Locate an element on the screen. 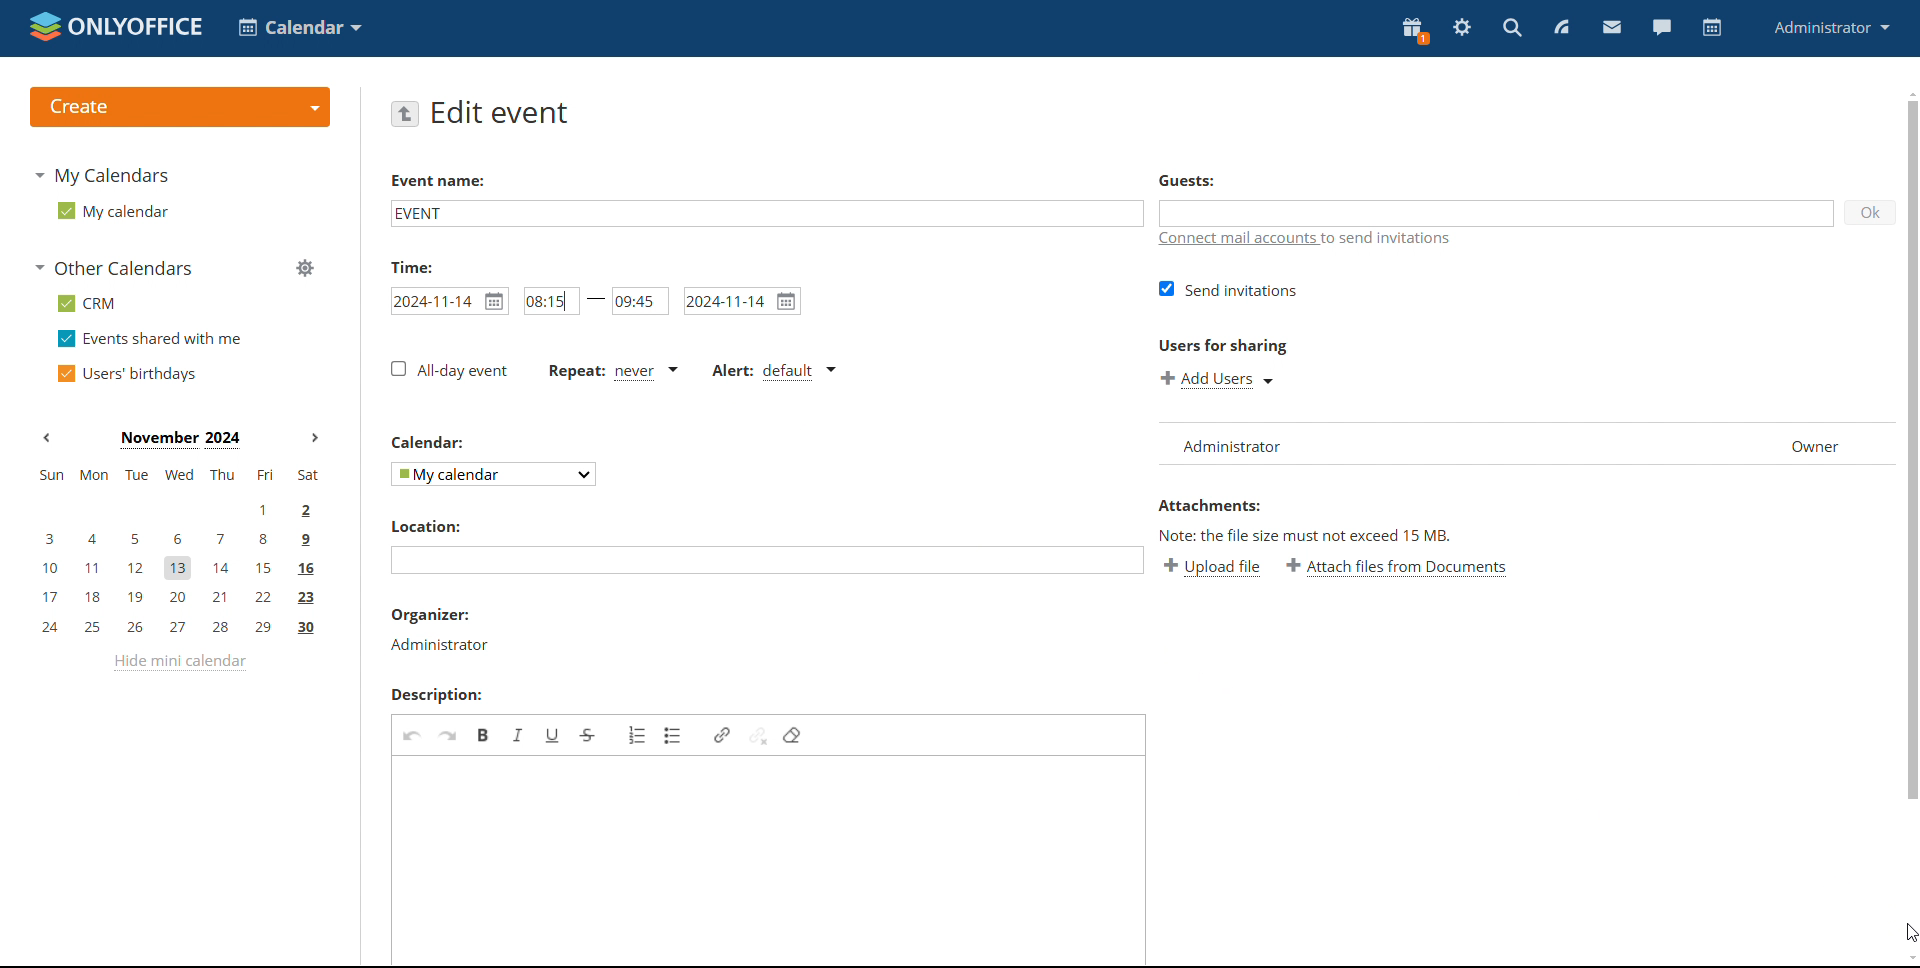  event repetition is located at coordinates (611, 372).